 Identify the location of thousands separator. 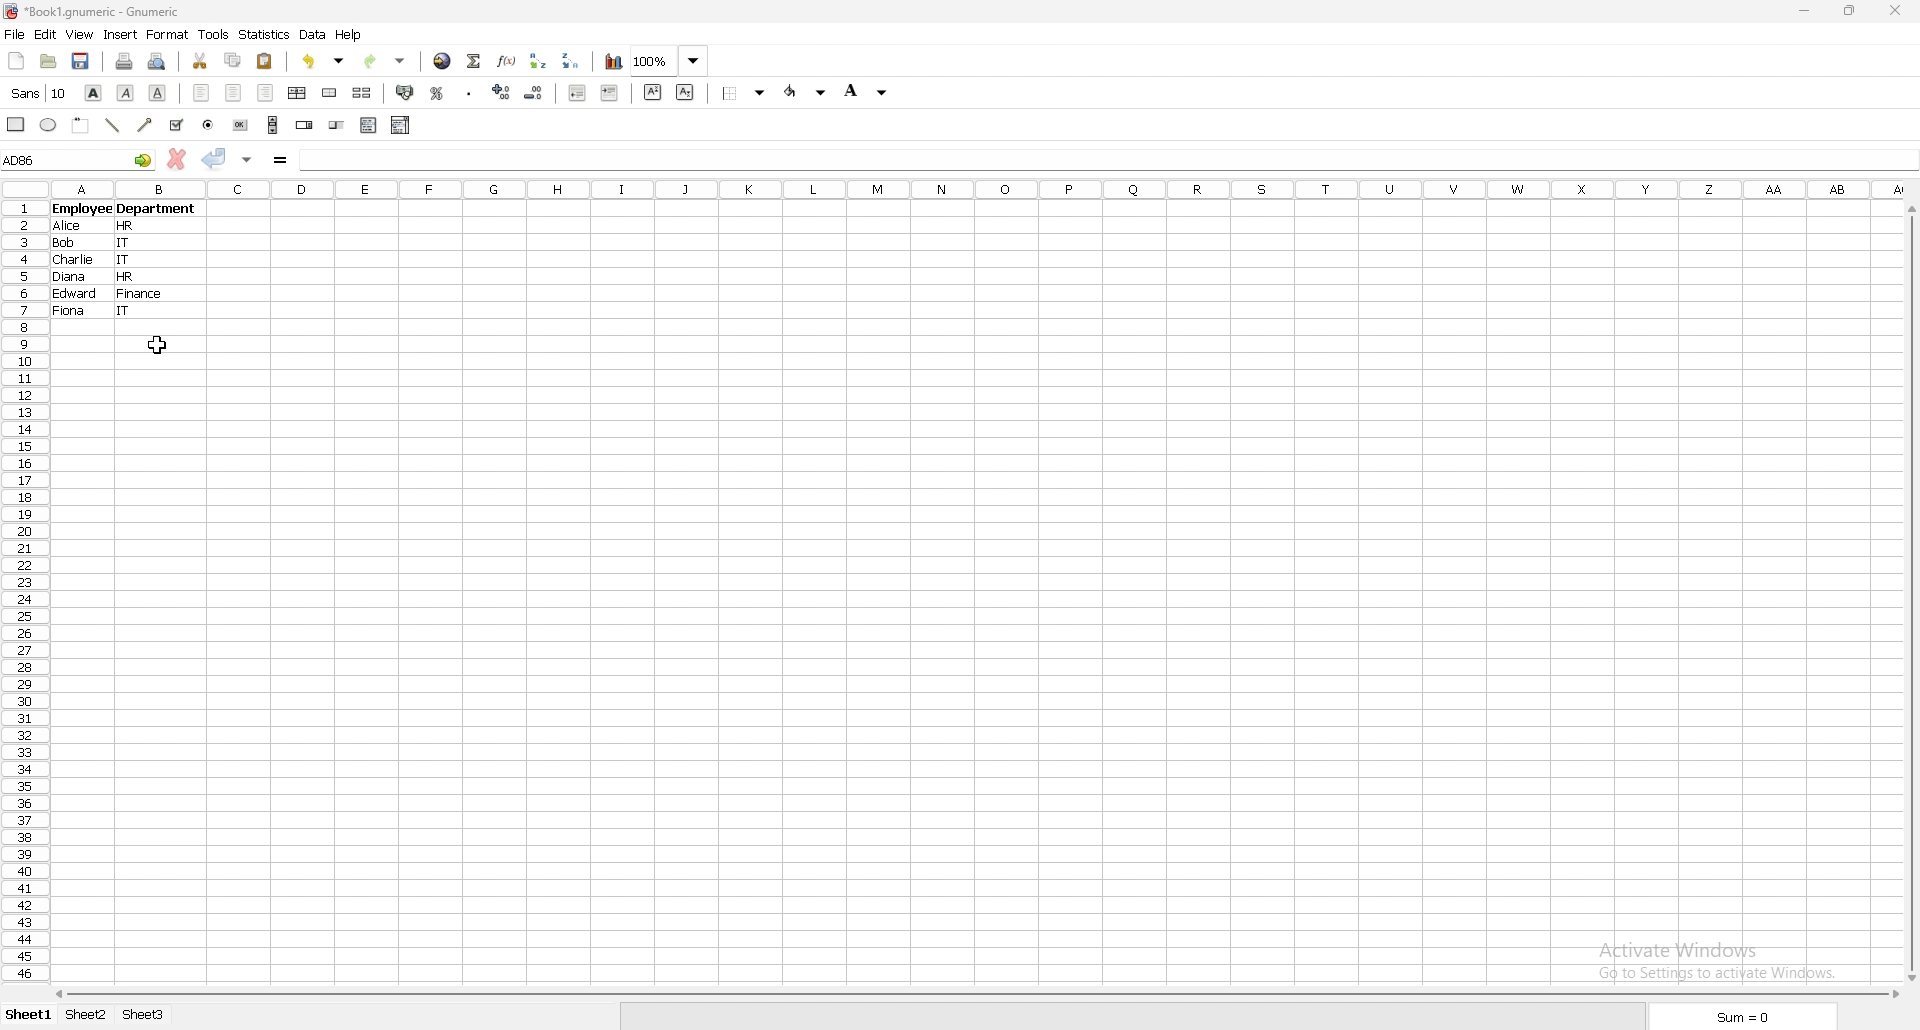
(469, 92).